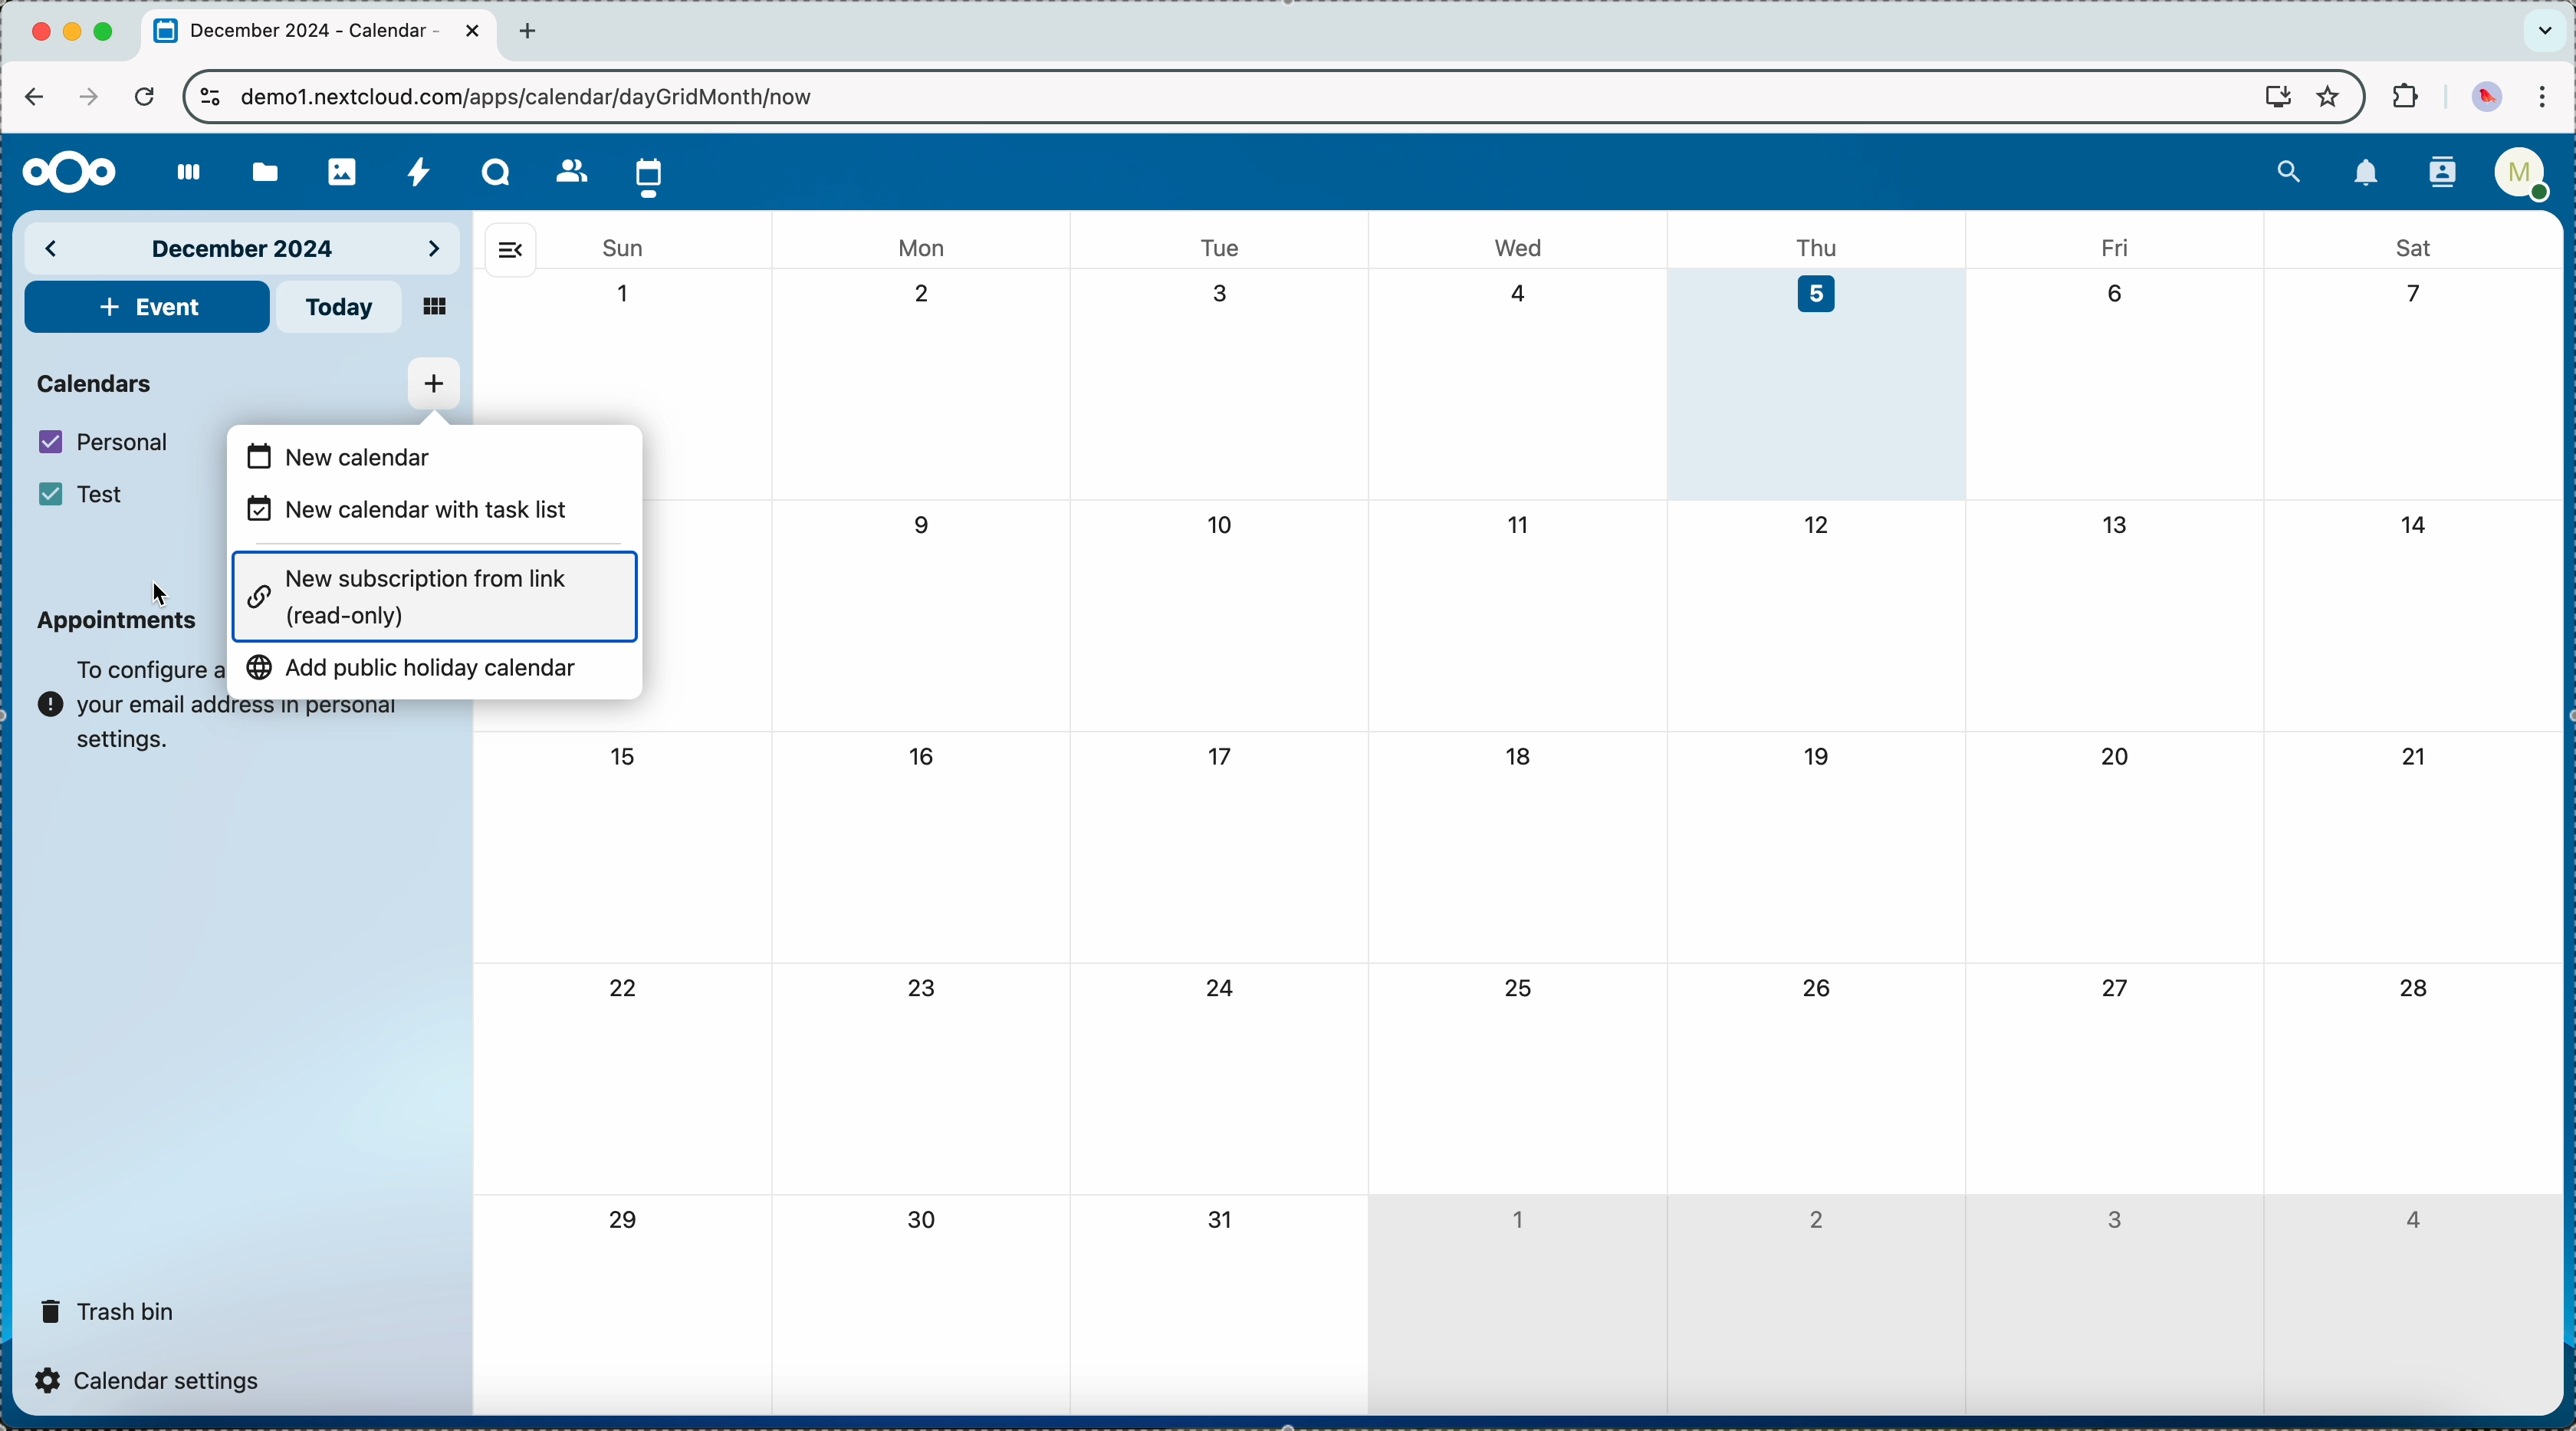 This screenshot has height=1431, width=2576. What do you see at coordinates (1821, 385) in the screenshot?
I see `day 5 selected` at bounding box center [1821, 385].